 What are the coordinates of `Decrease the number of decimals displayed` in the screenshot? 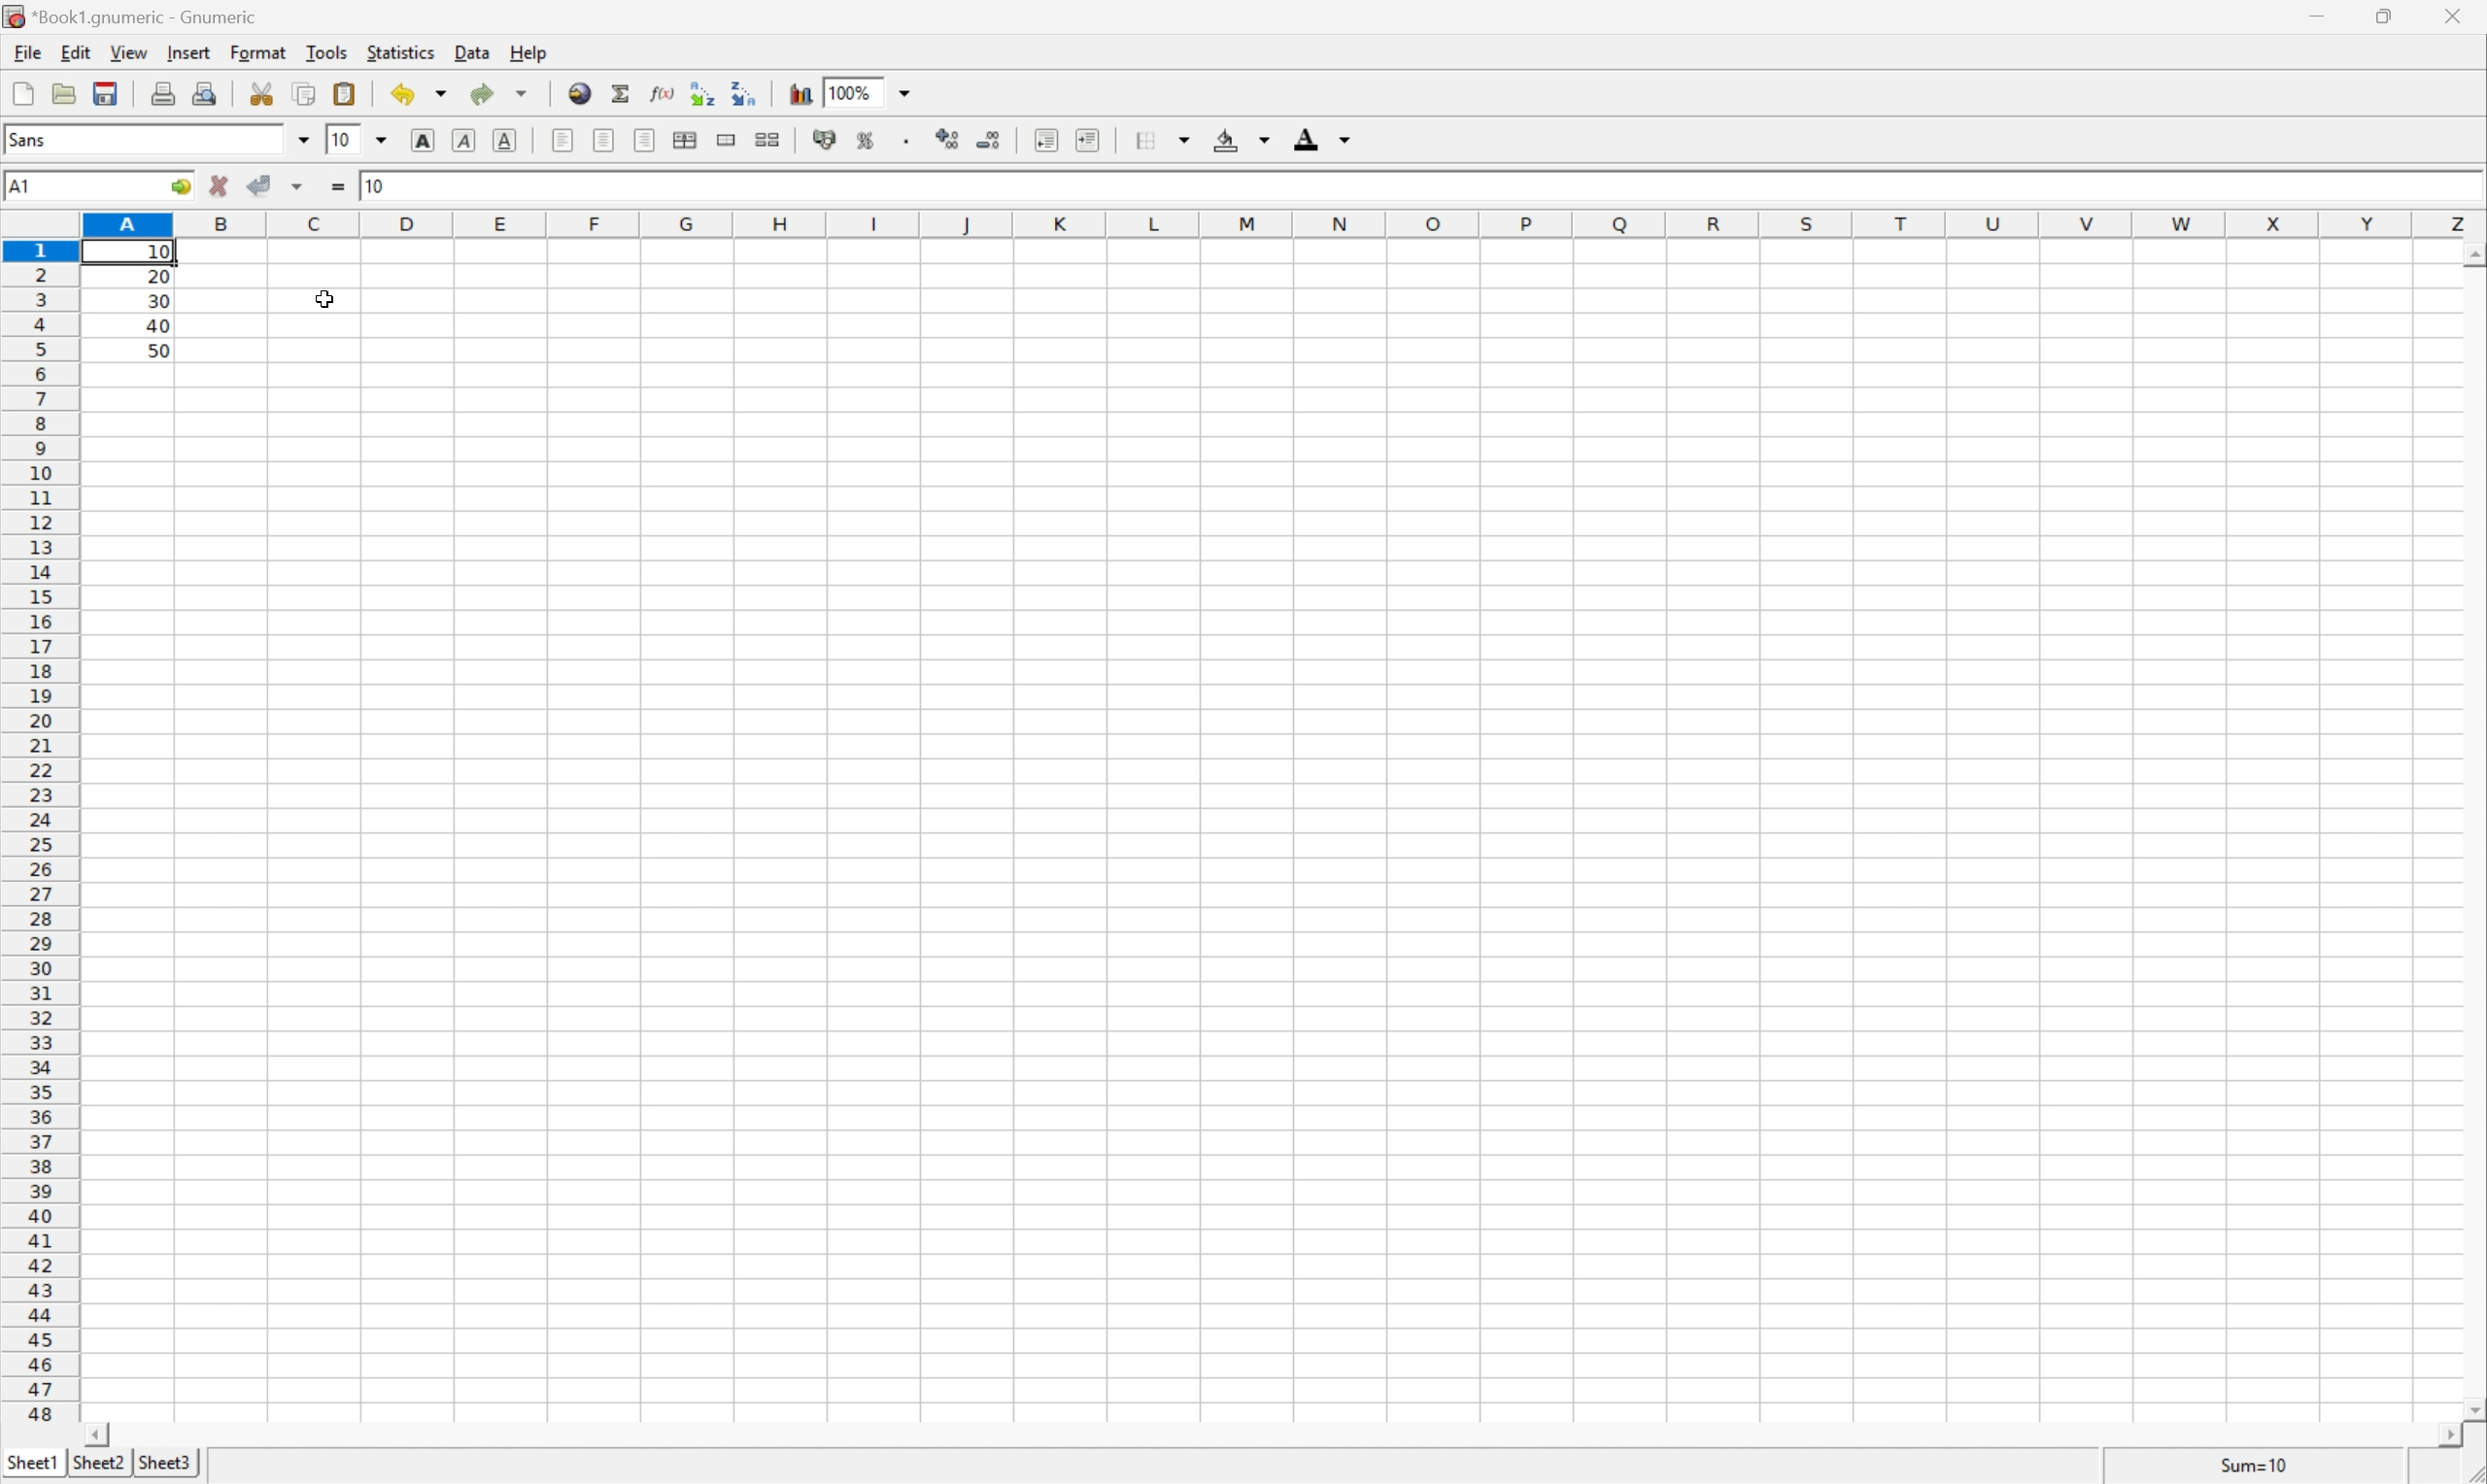 It's located at (987, 135).